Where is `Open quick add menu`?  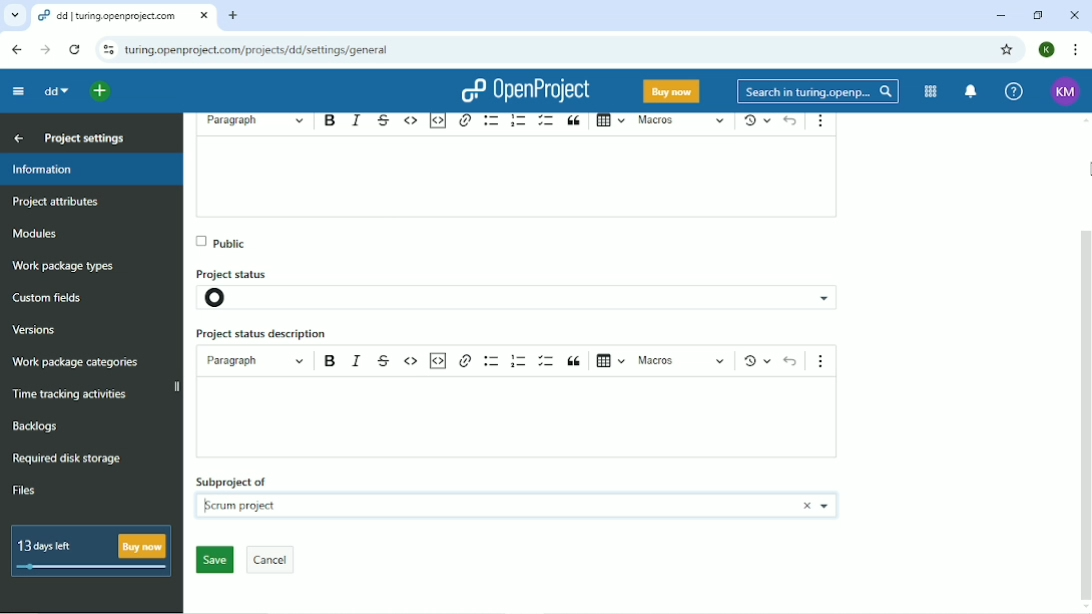 Open quick add menu is located at coordinates (104, 92).